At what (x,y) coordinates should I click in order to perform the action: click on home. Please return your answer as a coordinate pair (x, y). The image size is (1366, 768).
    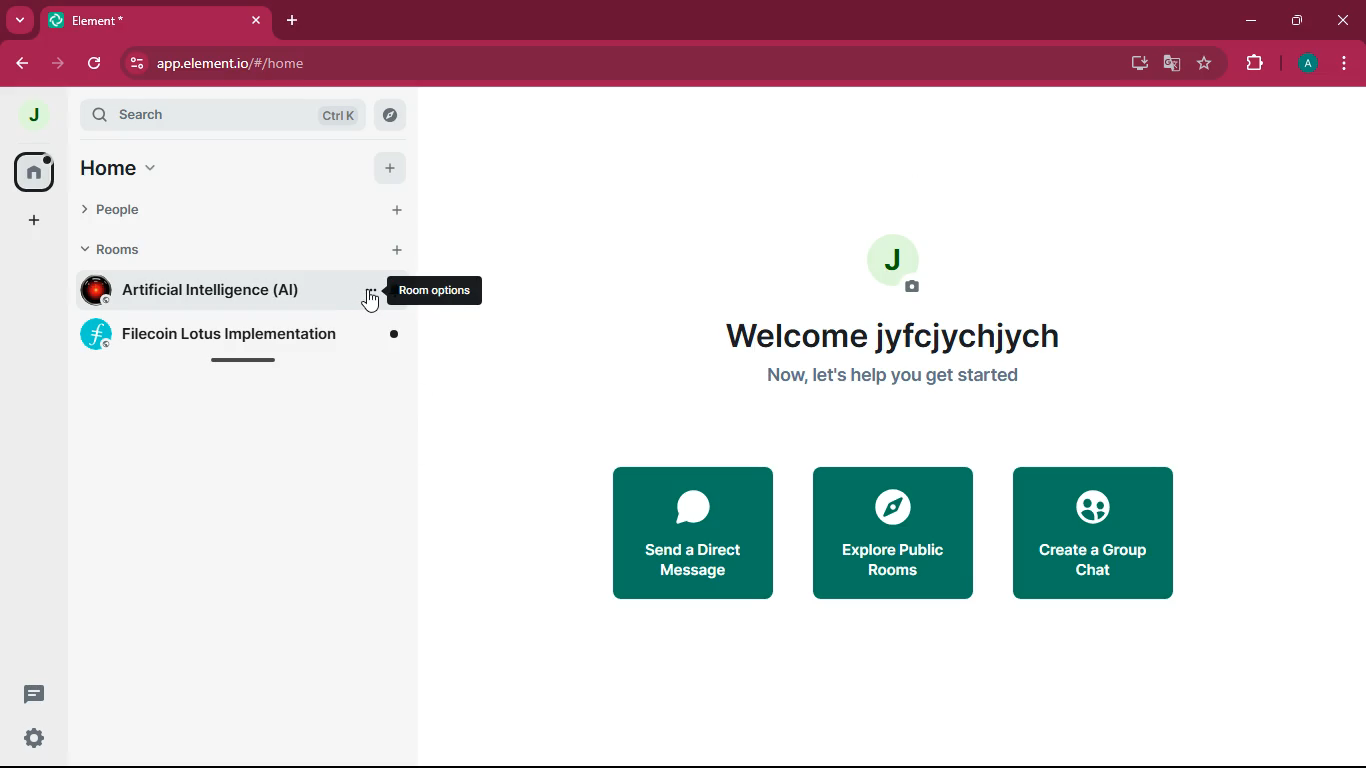
    Looking at the image, I should click on (125, 168).